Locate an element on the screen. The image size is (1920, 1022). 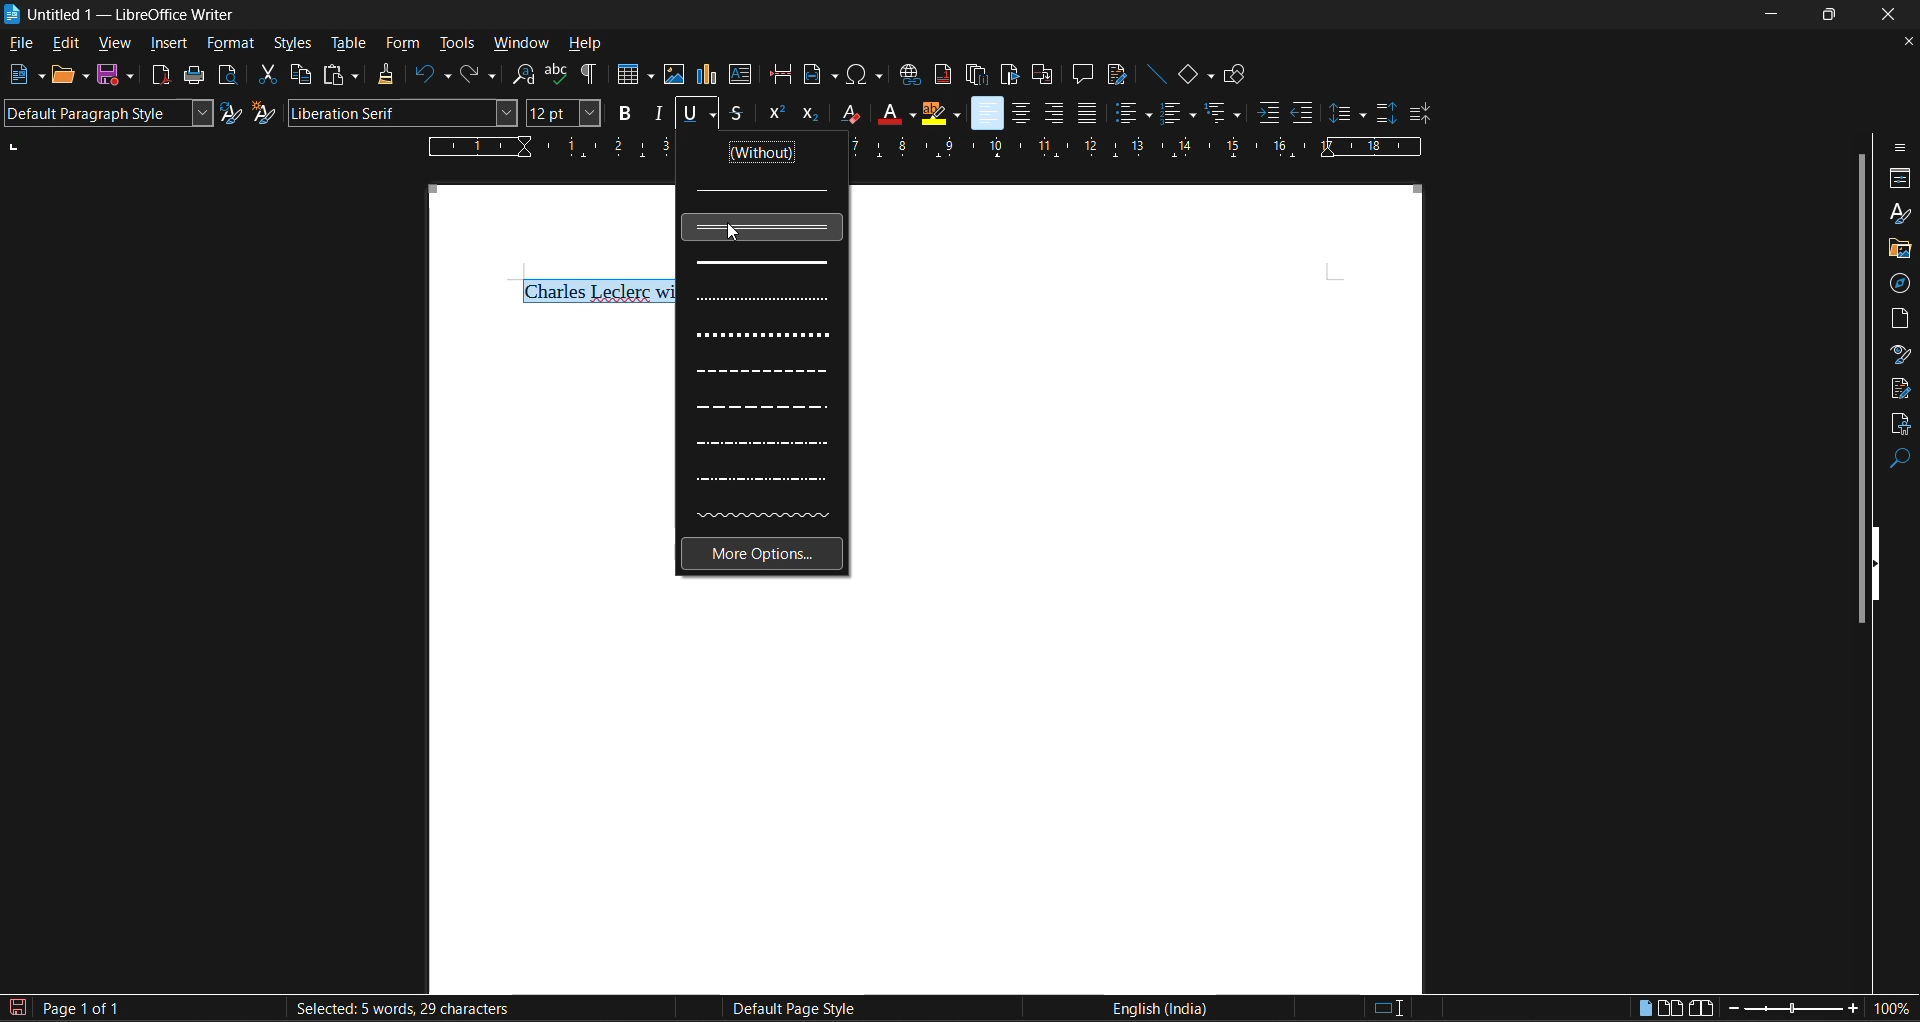
insert cross reference is located at coordinates (1043, 76).